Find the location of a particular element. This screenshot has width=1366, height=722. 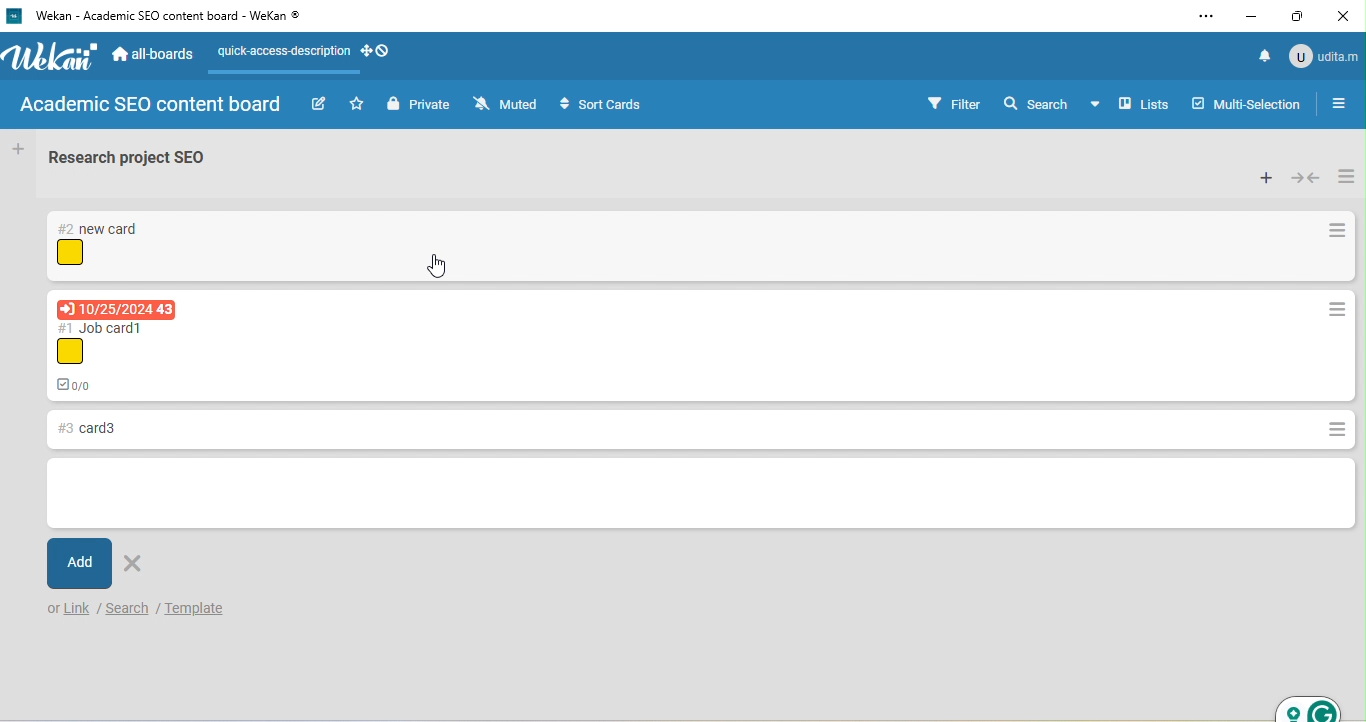

toggle sidebar is located at coordinates (1345, 103).